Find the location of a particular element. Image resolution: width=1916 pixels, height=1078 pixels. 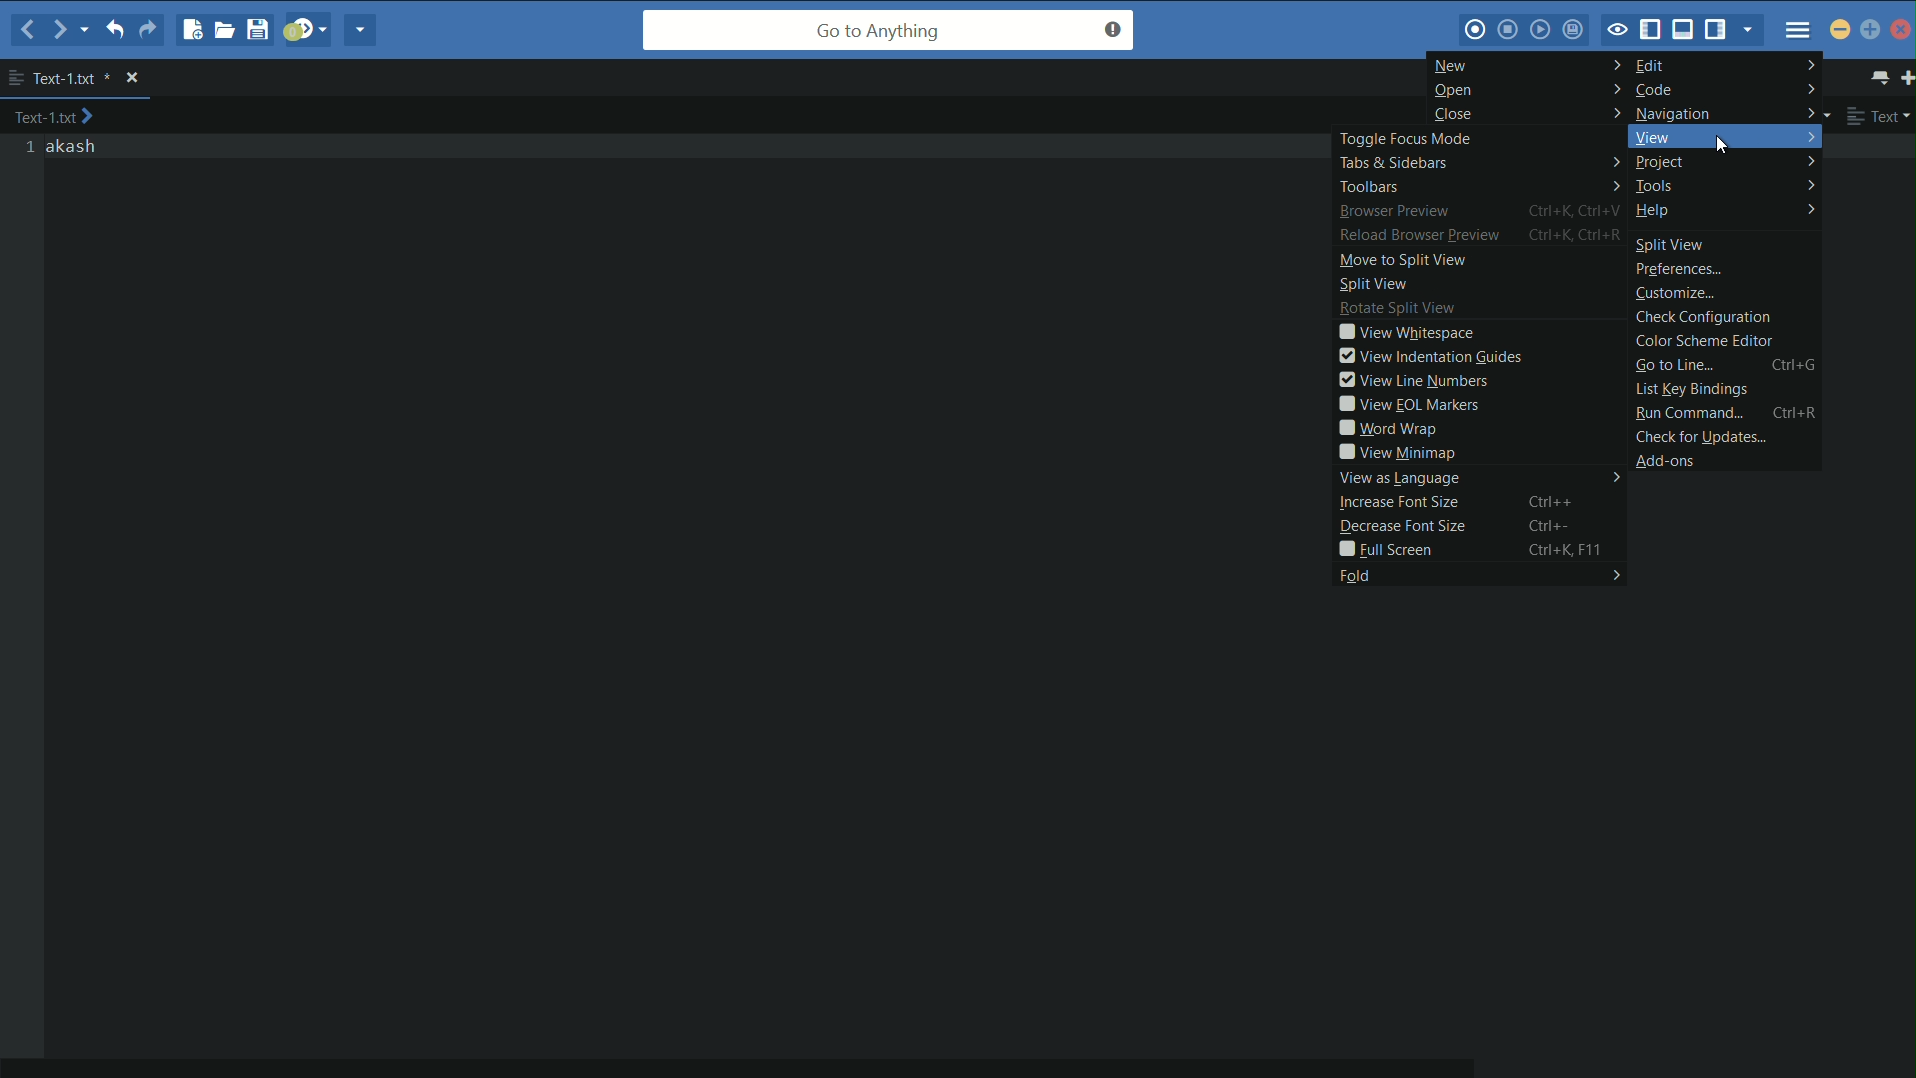

reload browser preview is located at coordinates (1479, 235).